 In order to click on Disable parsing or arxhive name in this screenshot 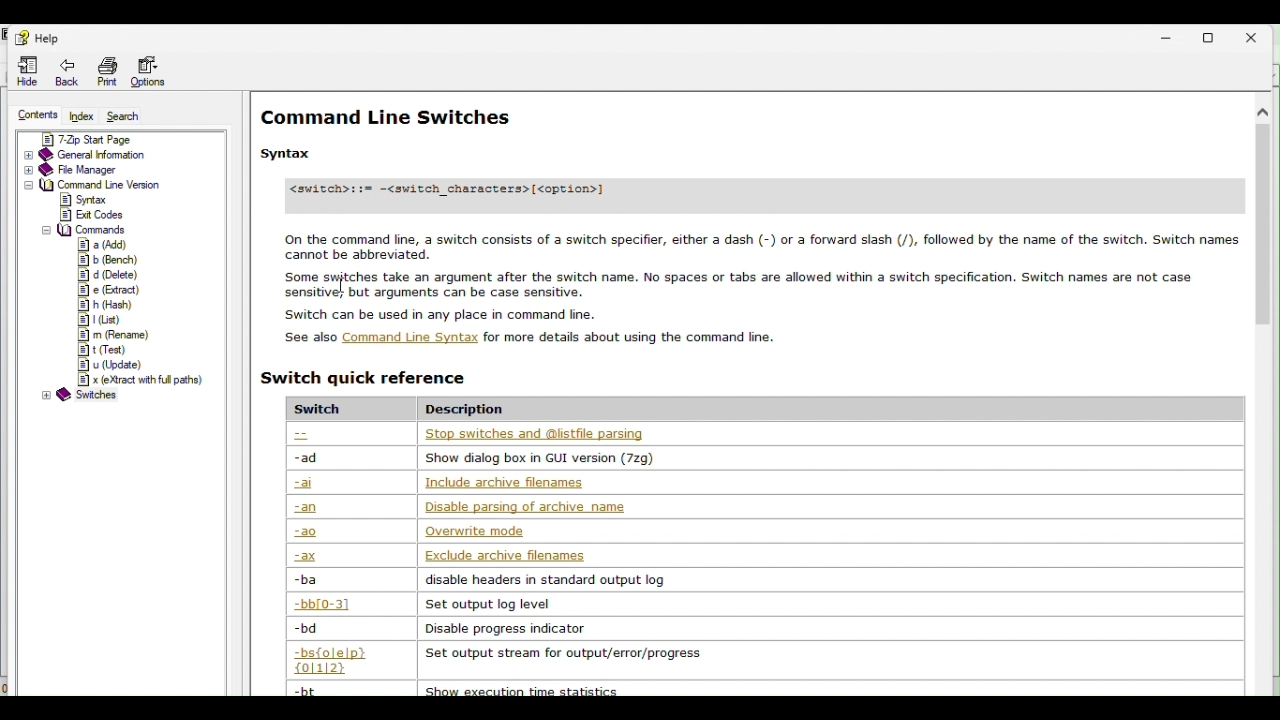, I will do `click(522, 505)`.